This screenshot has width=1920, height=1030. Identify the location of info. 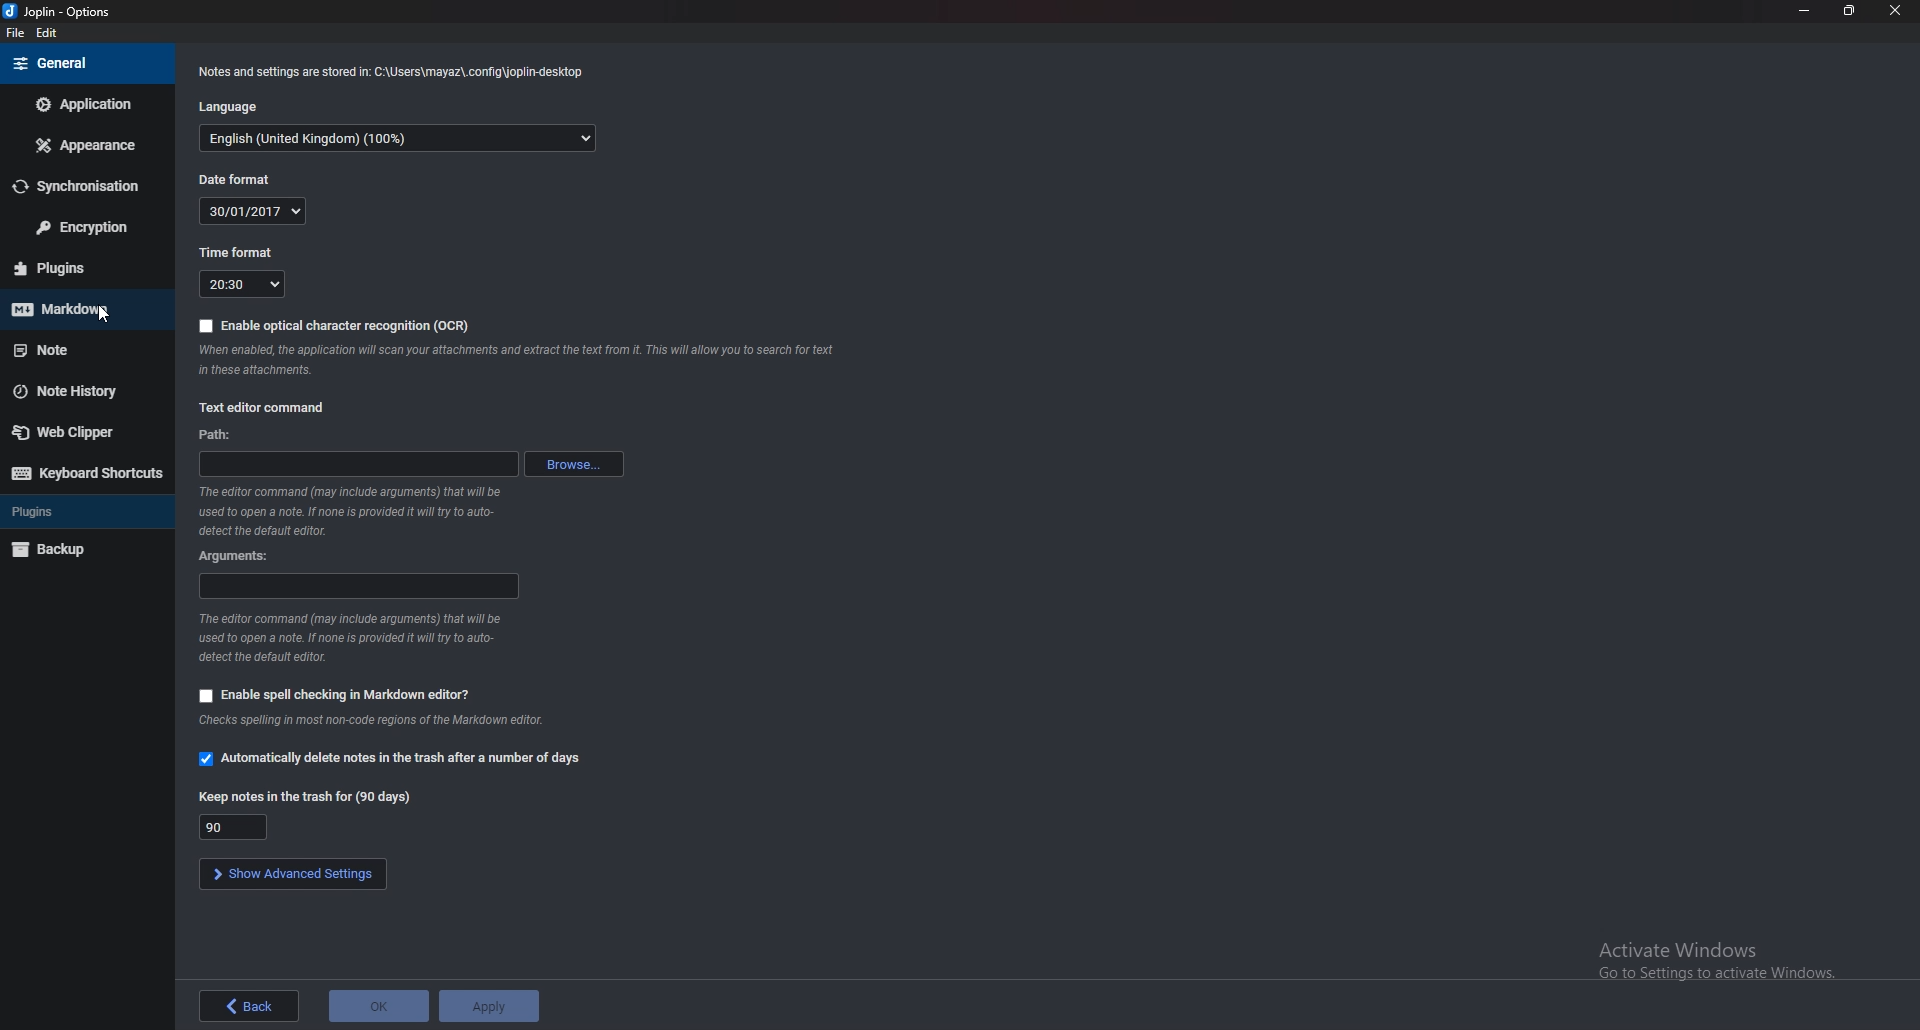
(517, 361).